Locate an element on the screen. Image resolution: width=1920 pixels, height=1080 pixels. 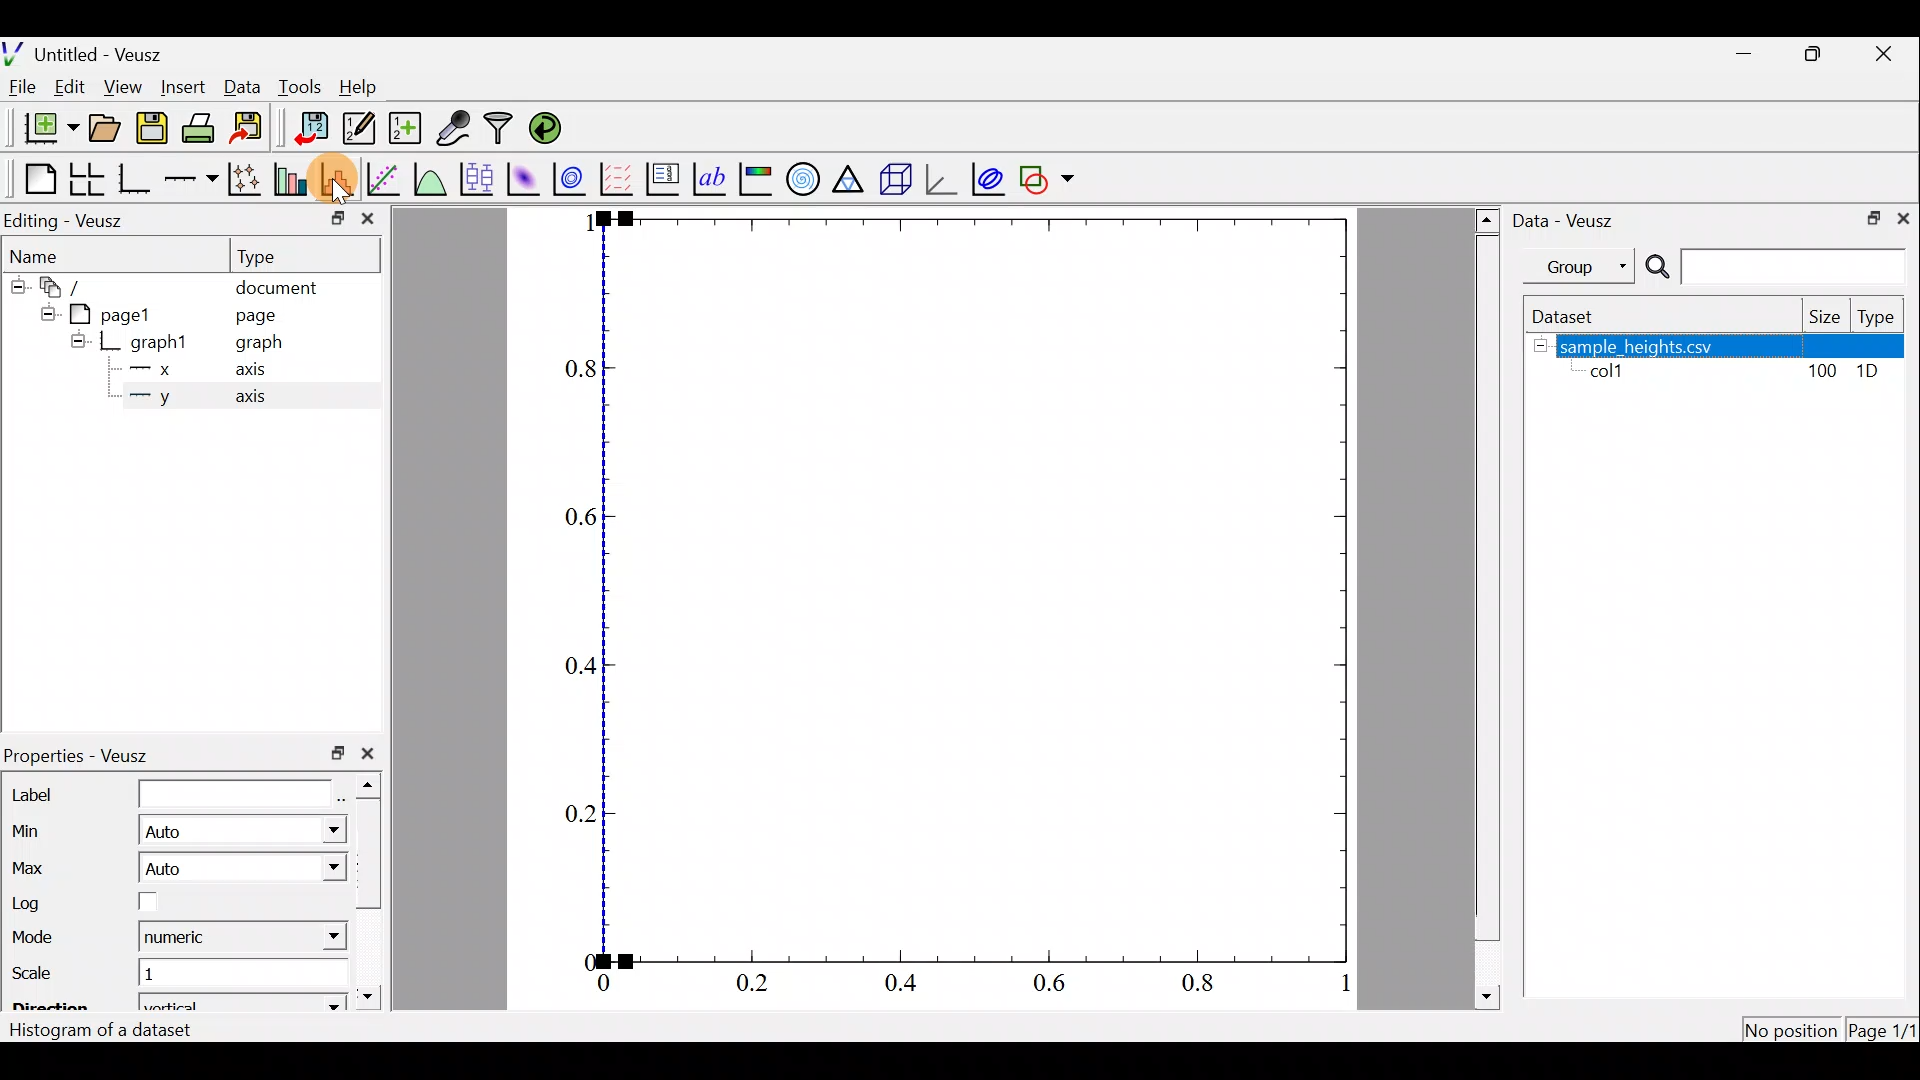
polar graph is located at coordinates (804, 178).